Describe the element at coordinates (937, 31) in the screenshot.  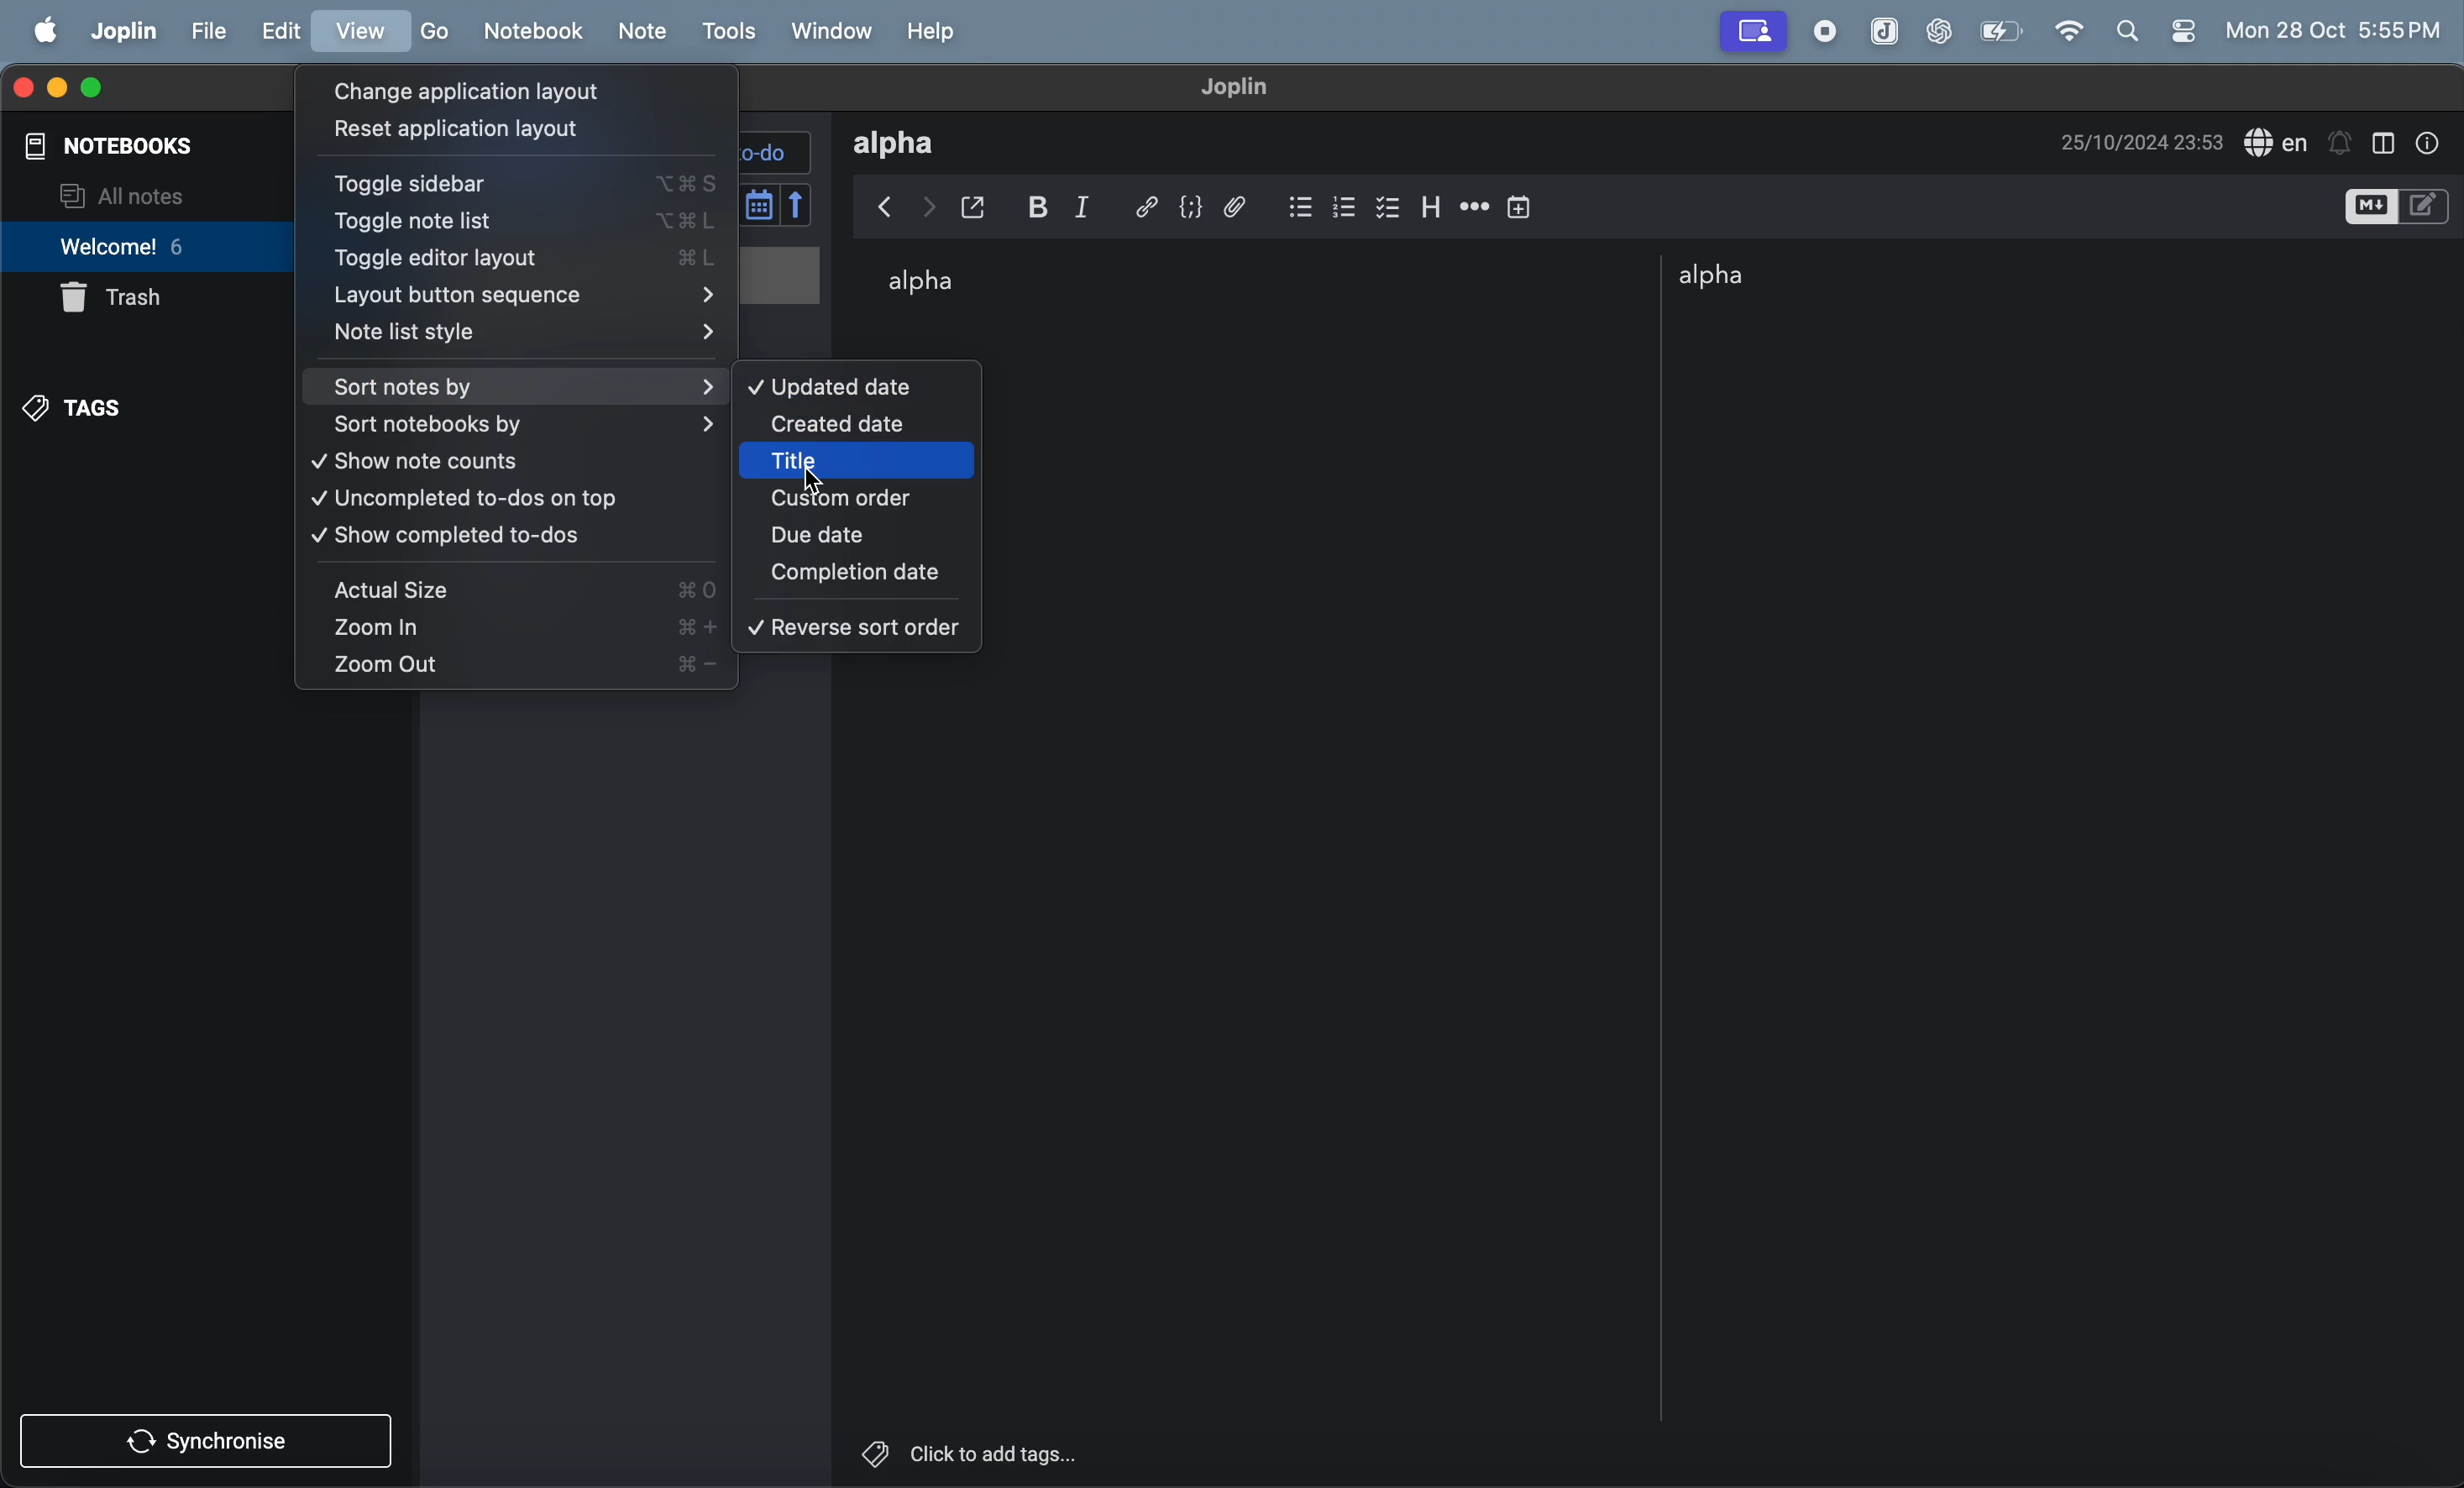
I see `help` at that location.